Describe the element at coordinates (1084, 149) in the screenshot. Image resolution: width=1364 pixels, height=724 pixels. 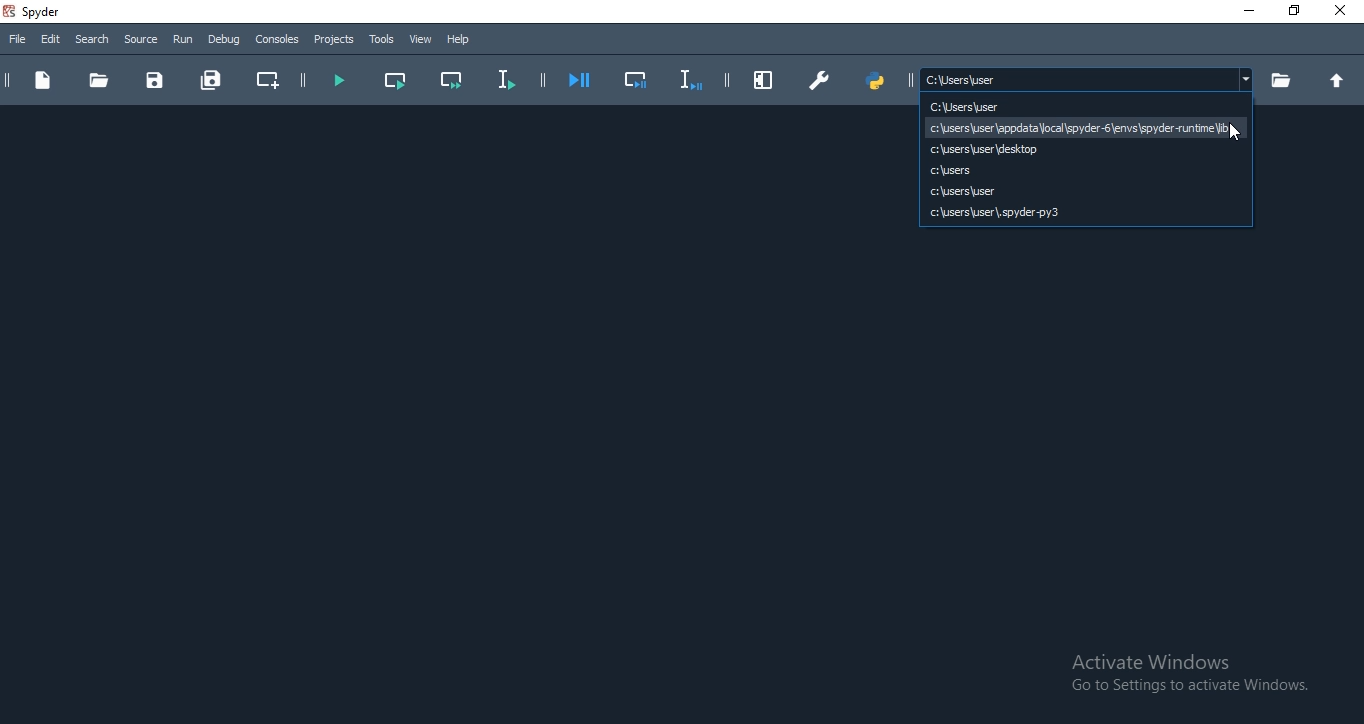
I see `C:\Users\user\desktop` at that location.